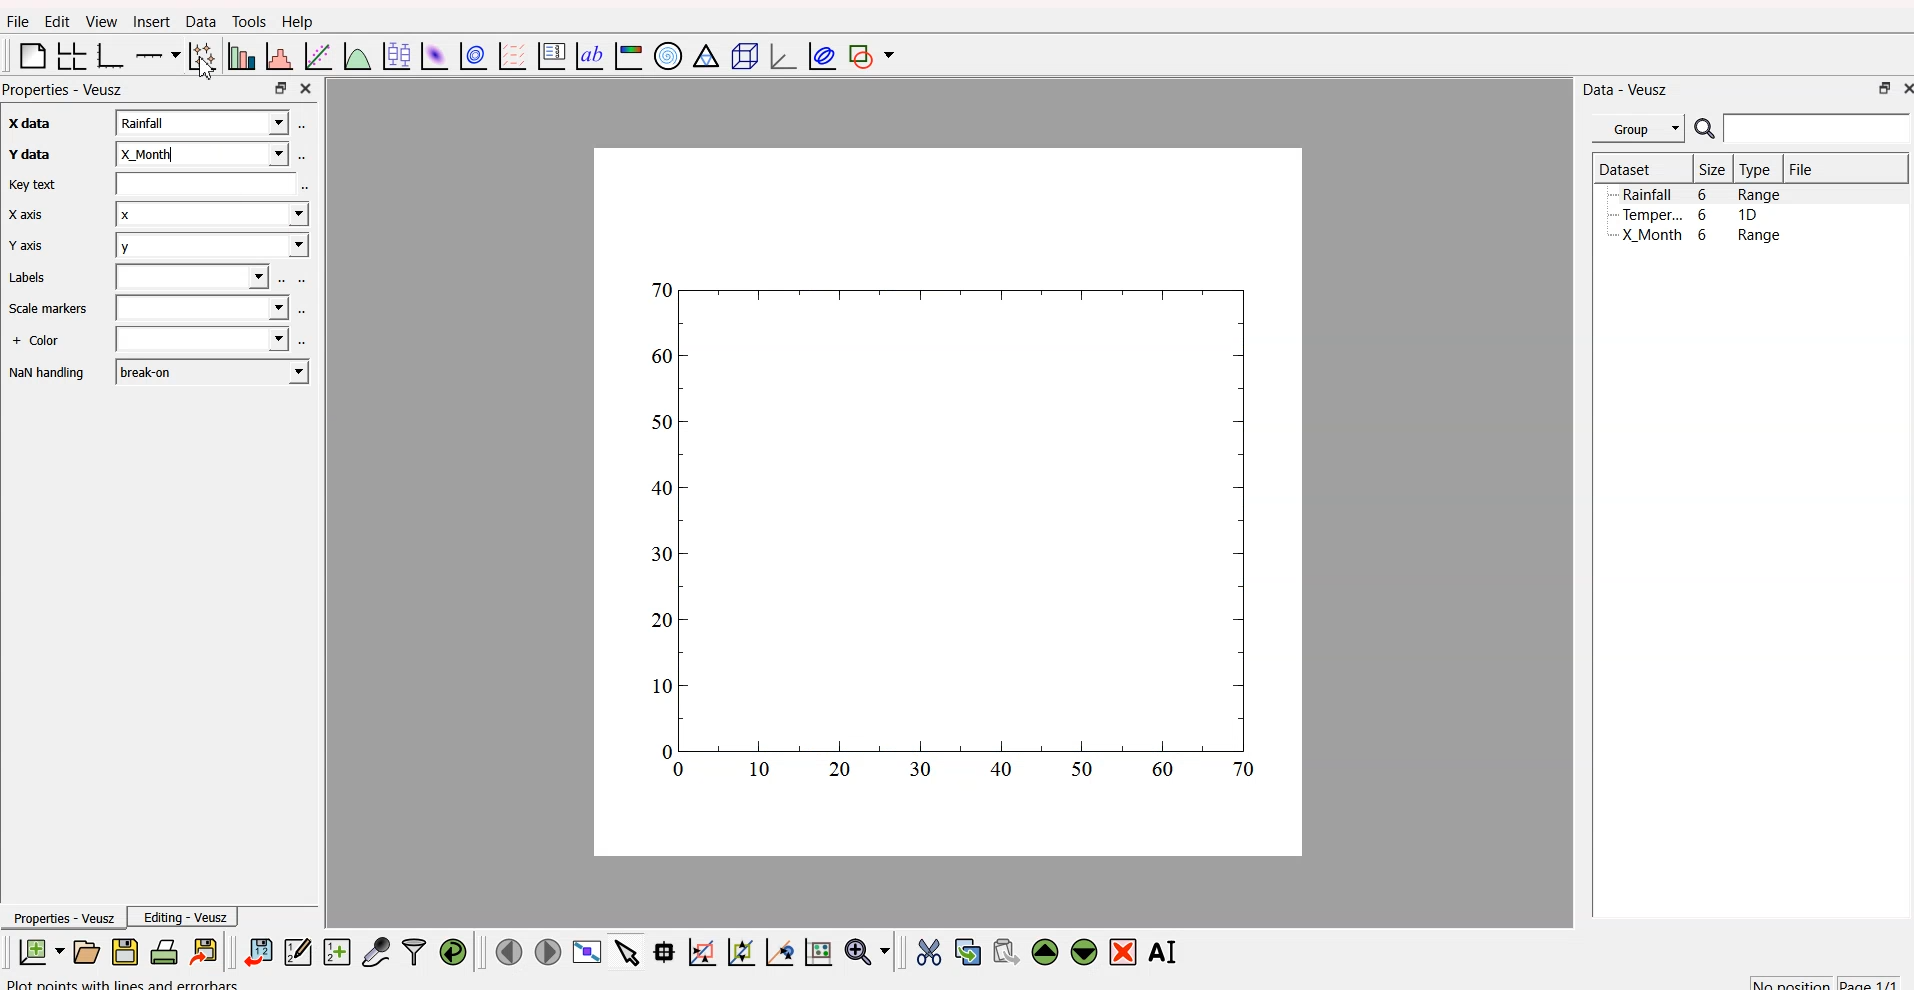  Describe the element at coordinates (28, 59) in the screenshot. I see `blank page` at that location.